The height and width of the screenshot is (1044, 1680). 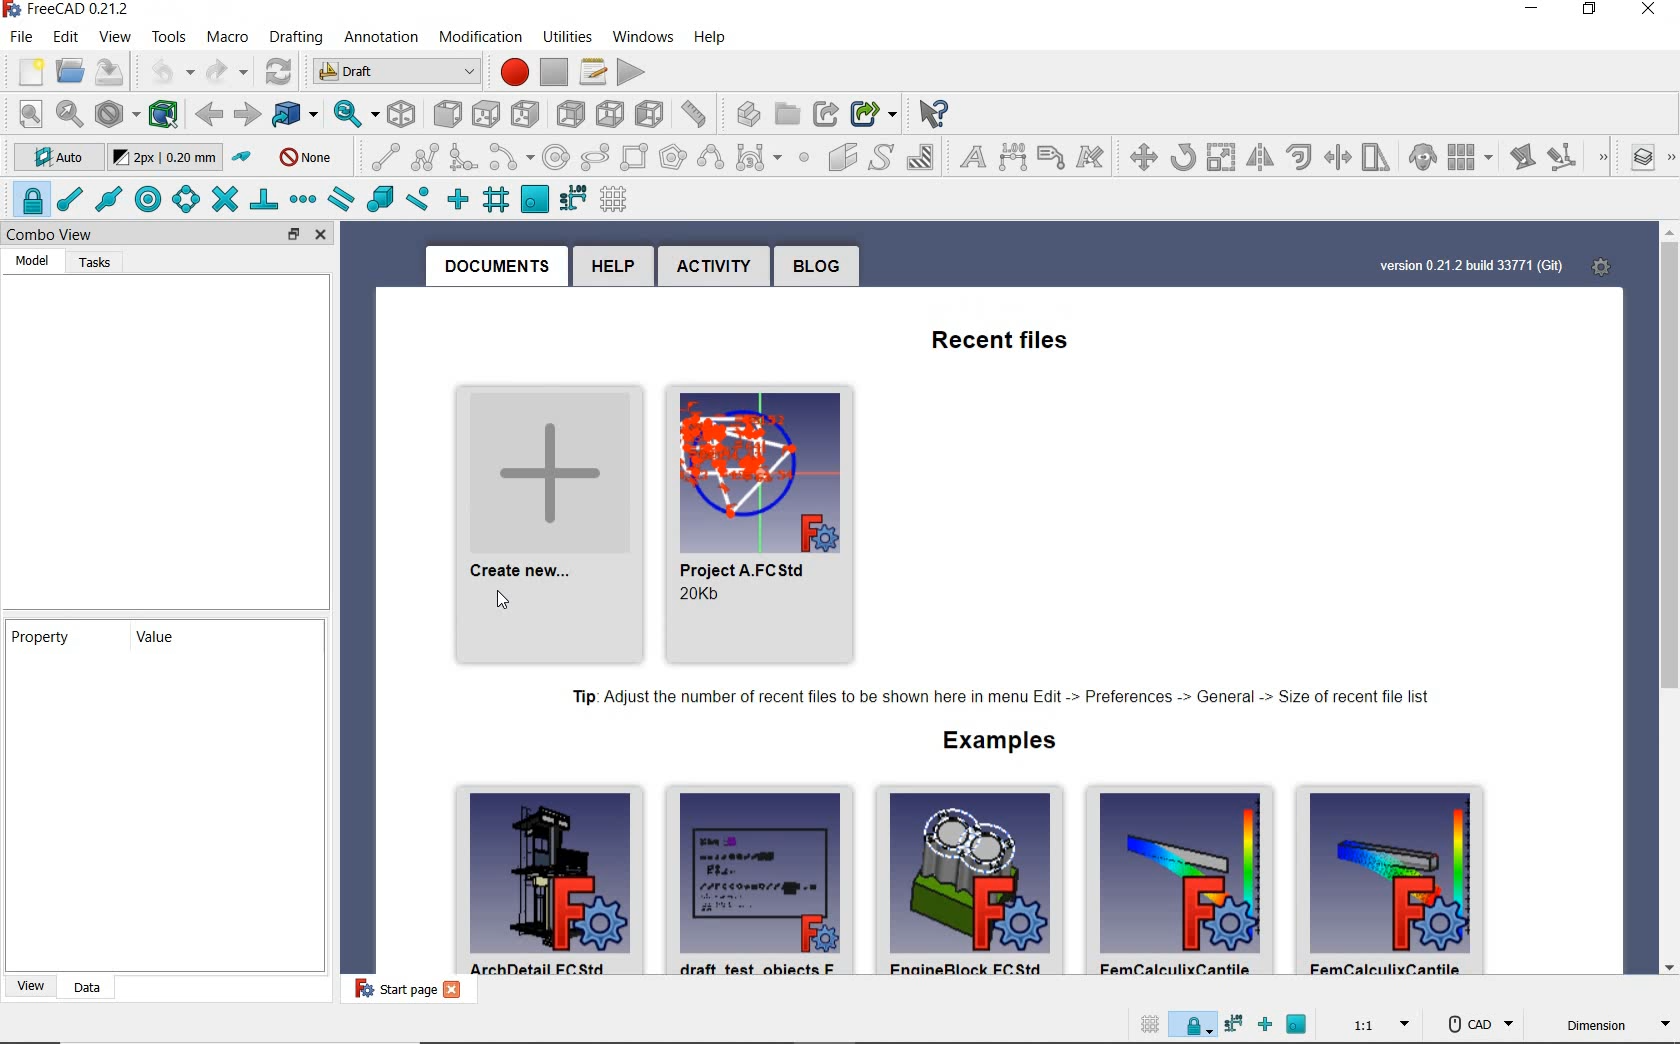 What do you see at coordinates (1183, 156) in the screenshot?
I see `rotate` at bounding box center [1183, 156].